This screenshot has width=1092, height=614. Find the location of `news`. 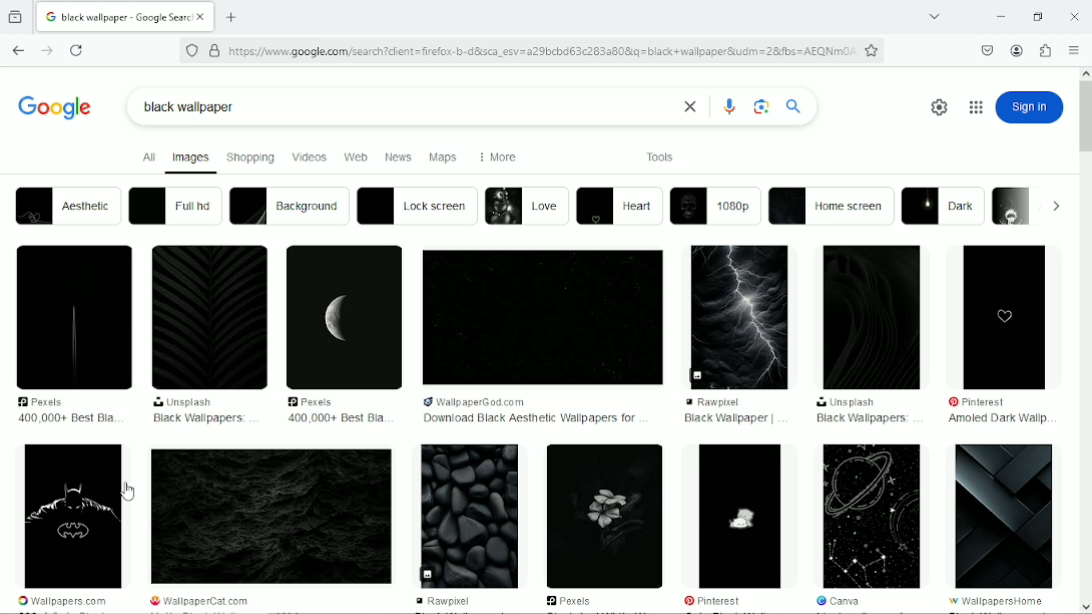

news is located at coordinates (399, 157).